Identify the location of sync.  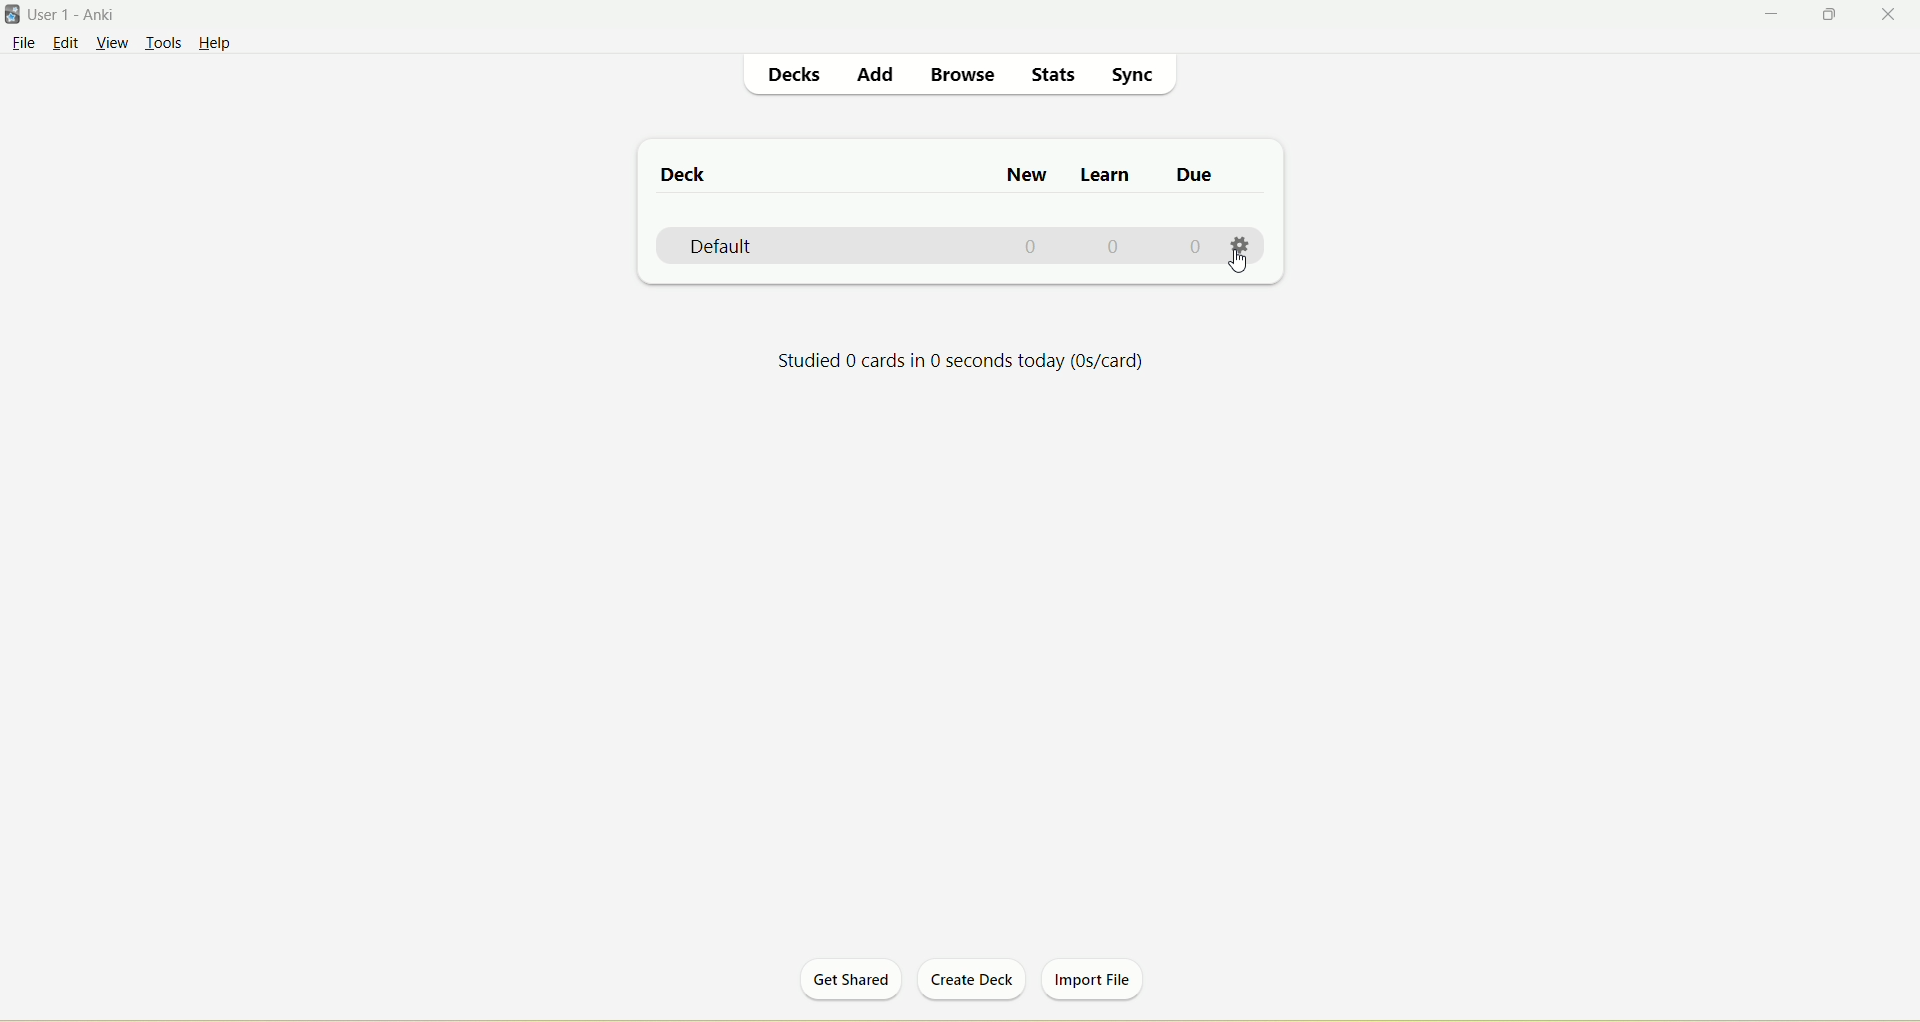
(1139, 77).